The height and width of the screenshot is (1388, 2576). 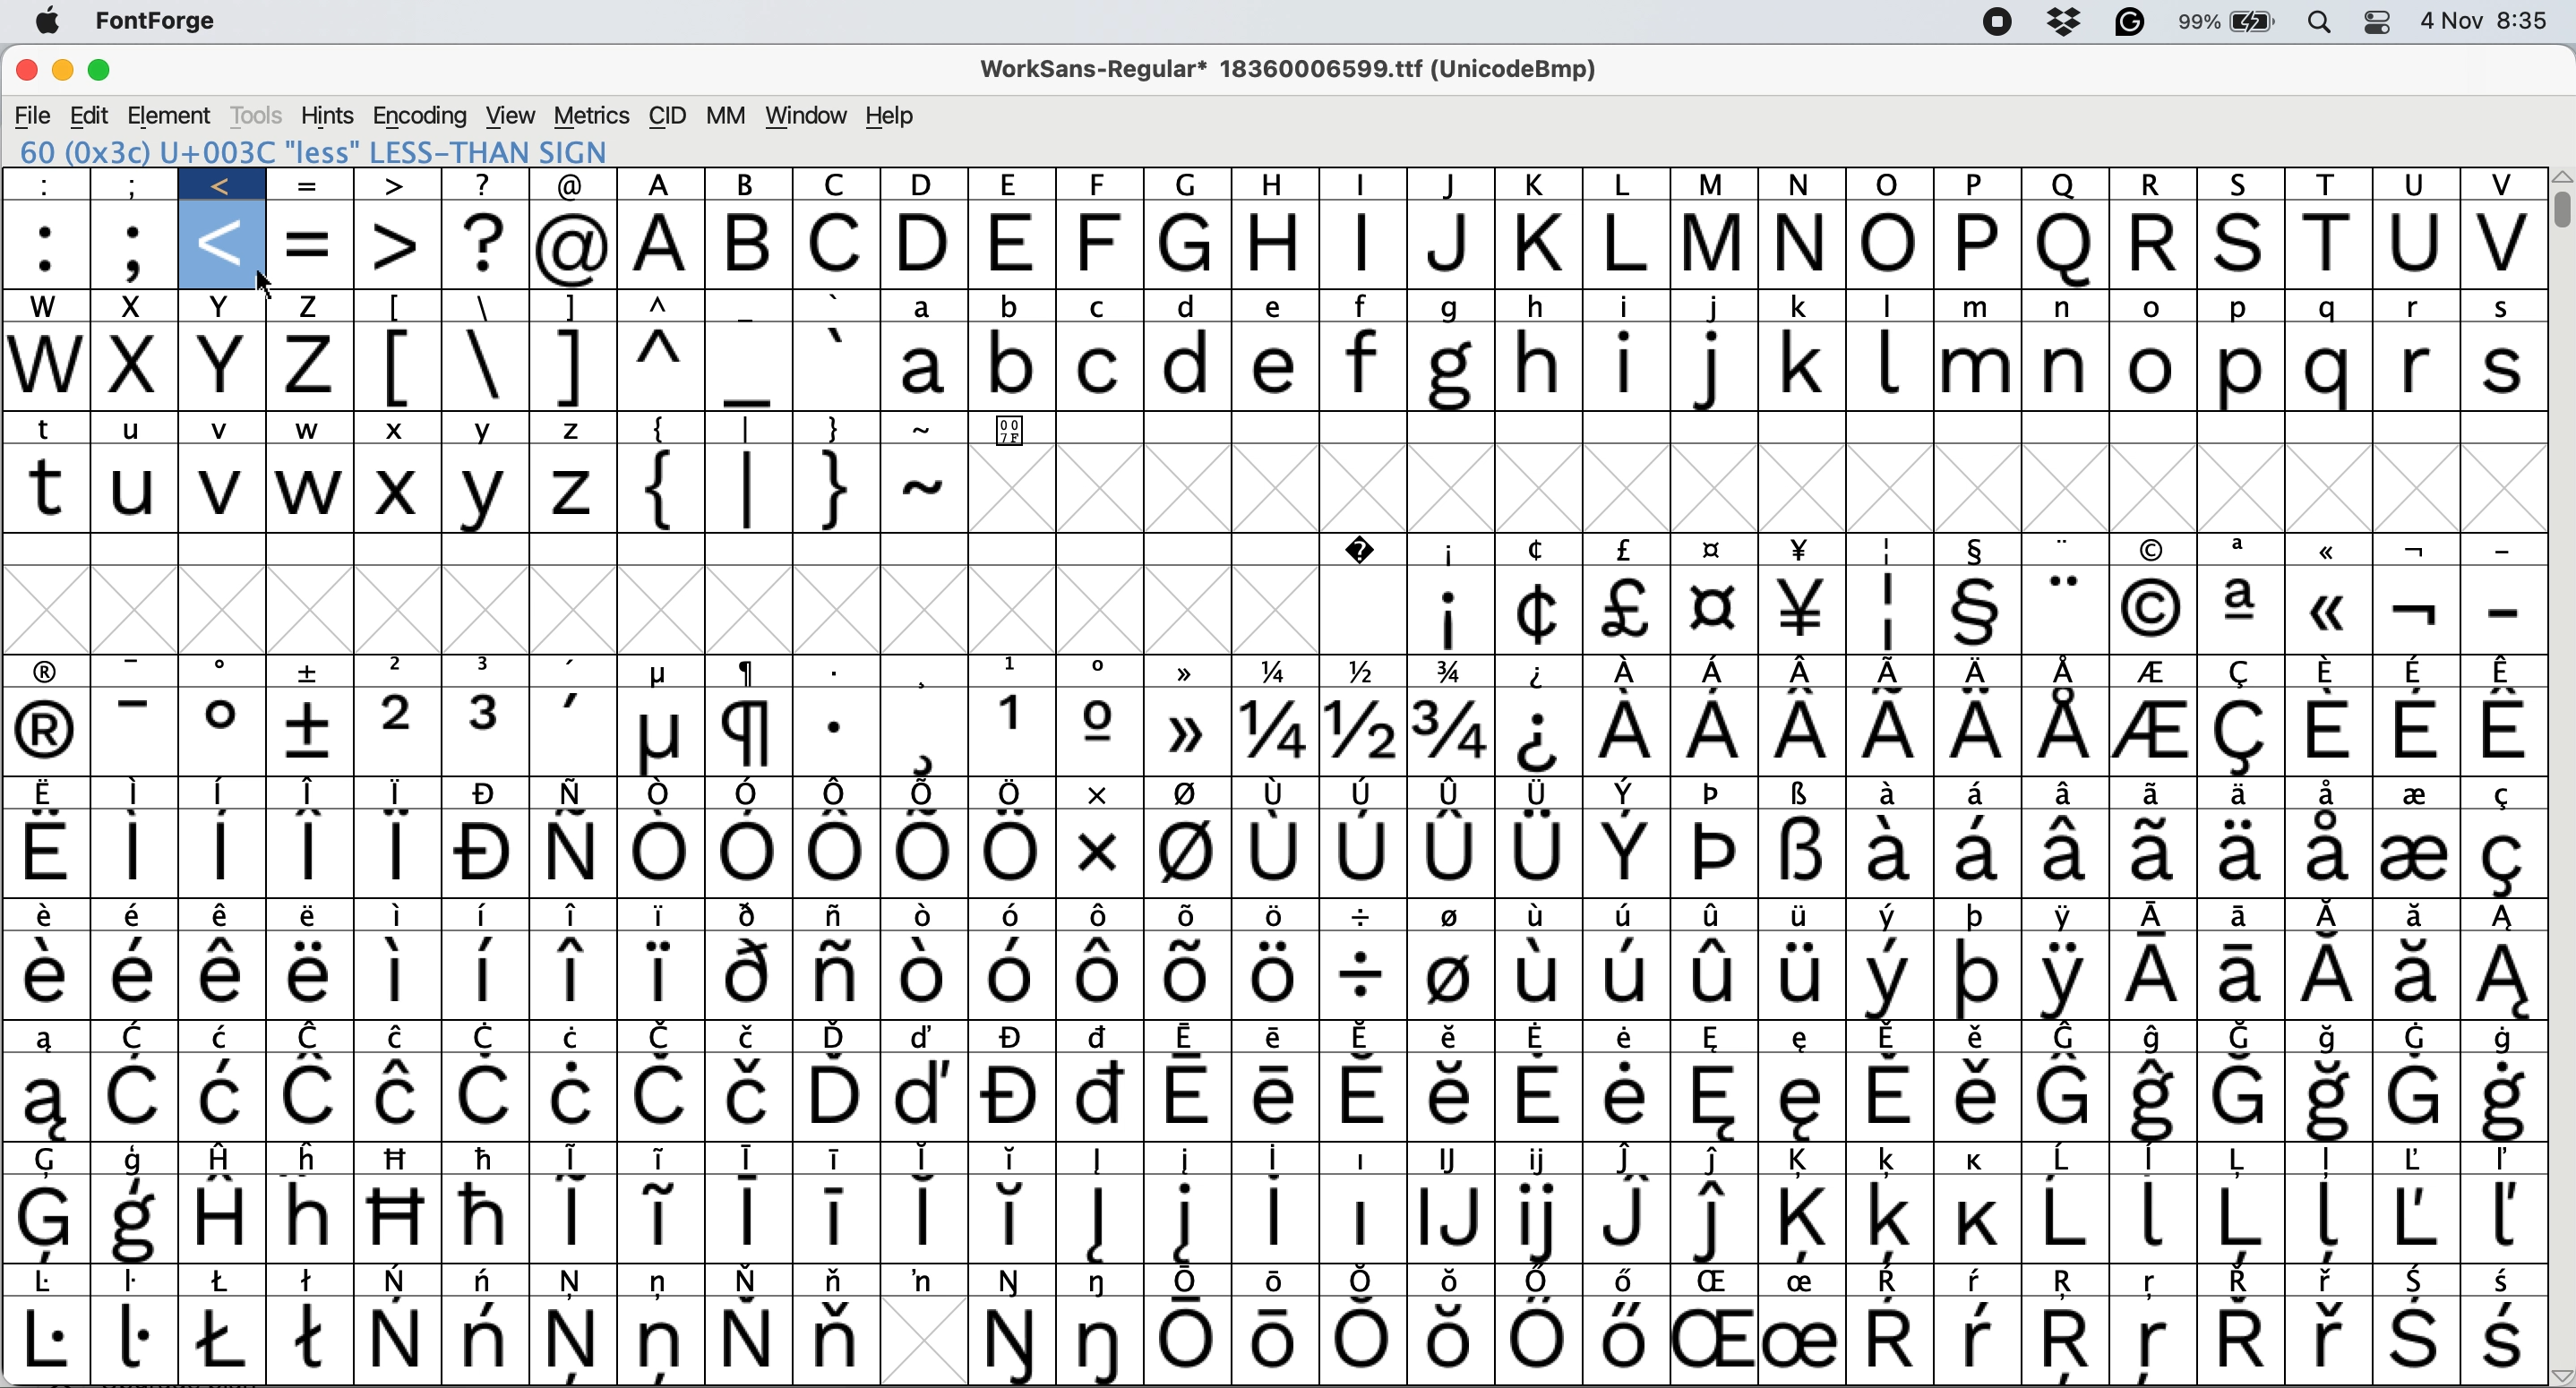 I want to click on Symbol, so click(x=1628, y=550).